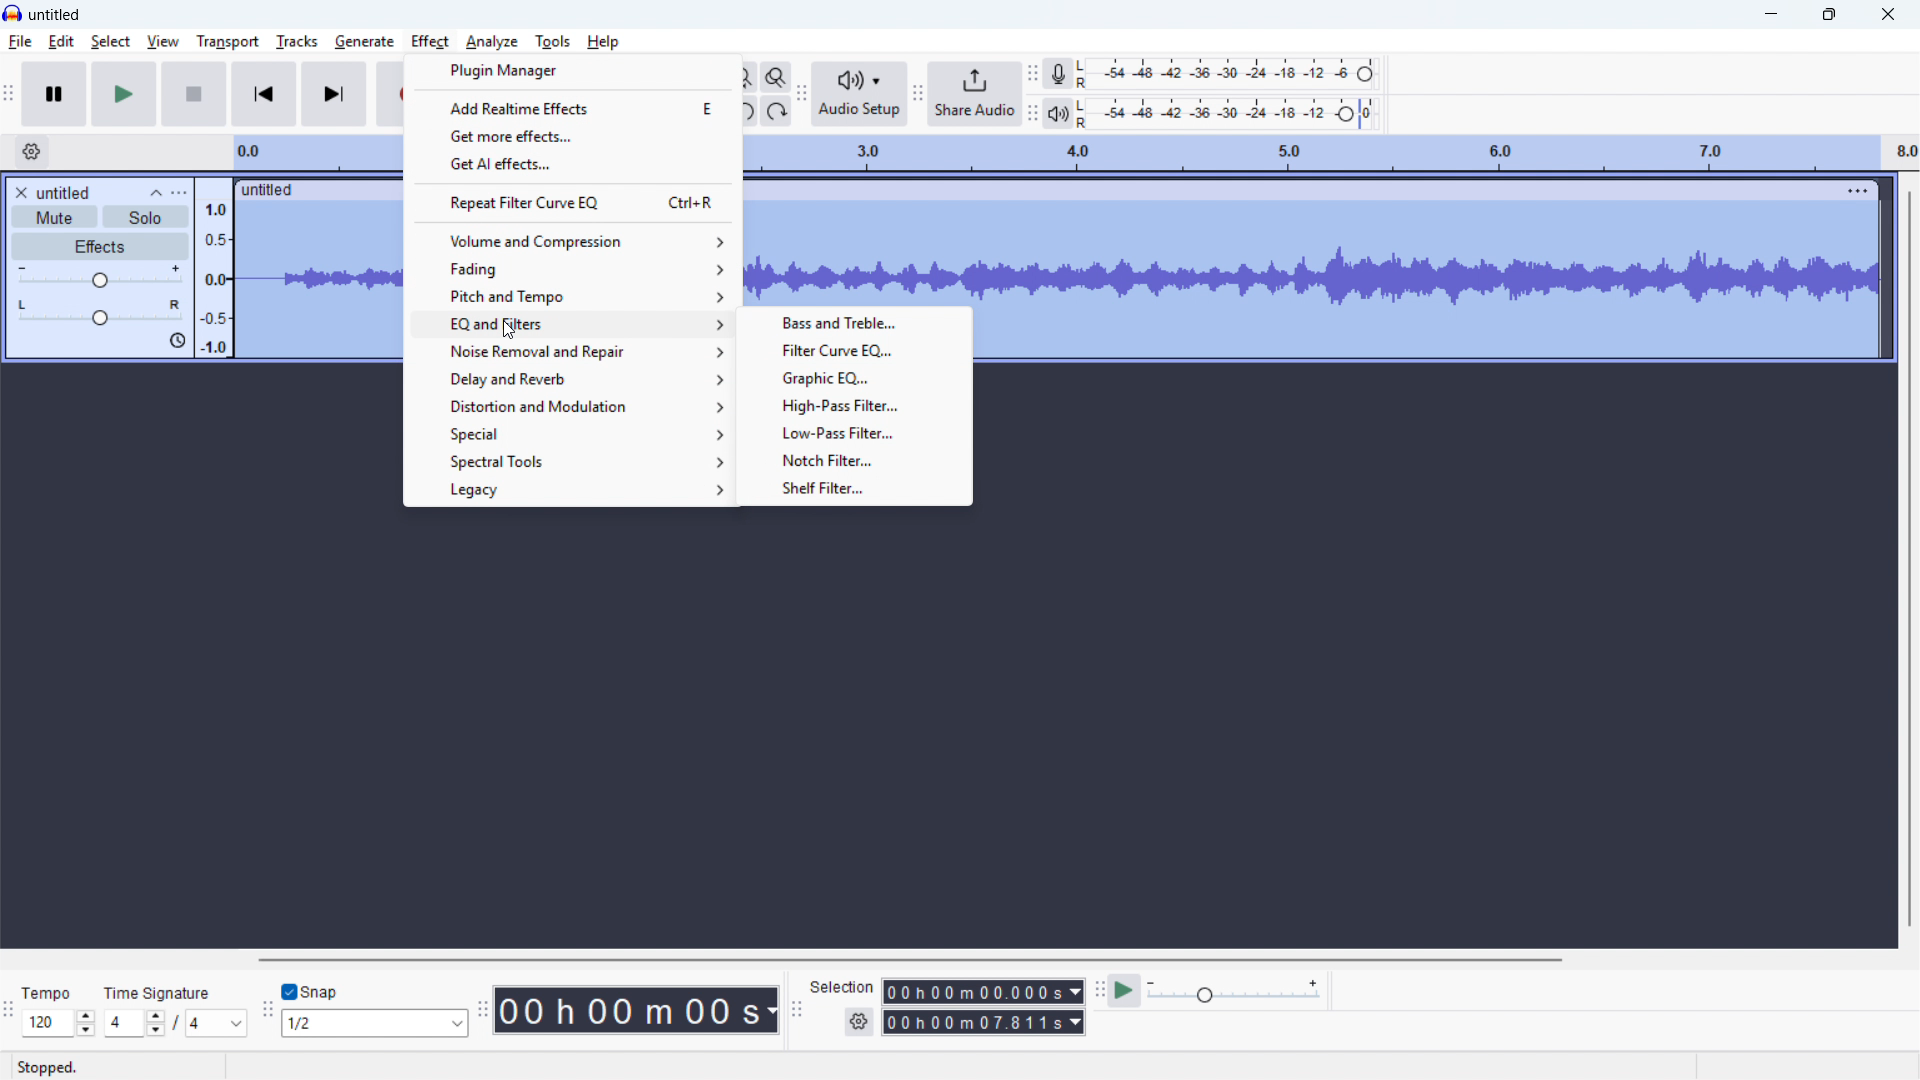 The width and height of the screenshot is (1920, 1080). I want to click on stopped., so click(47, 1068).